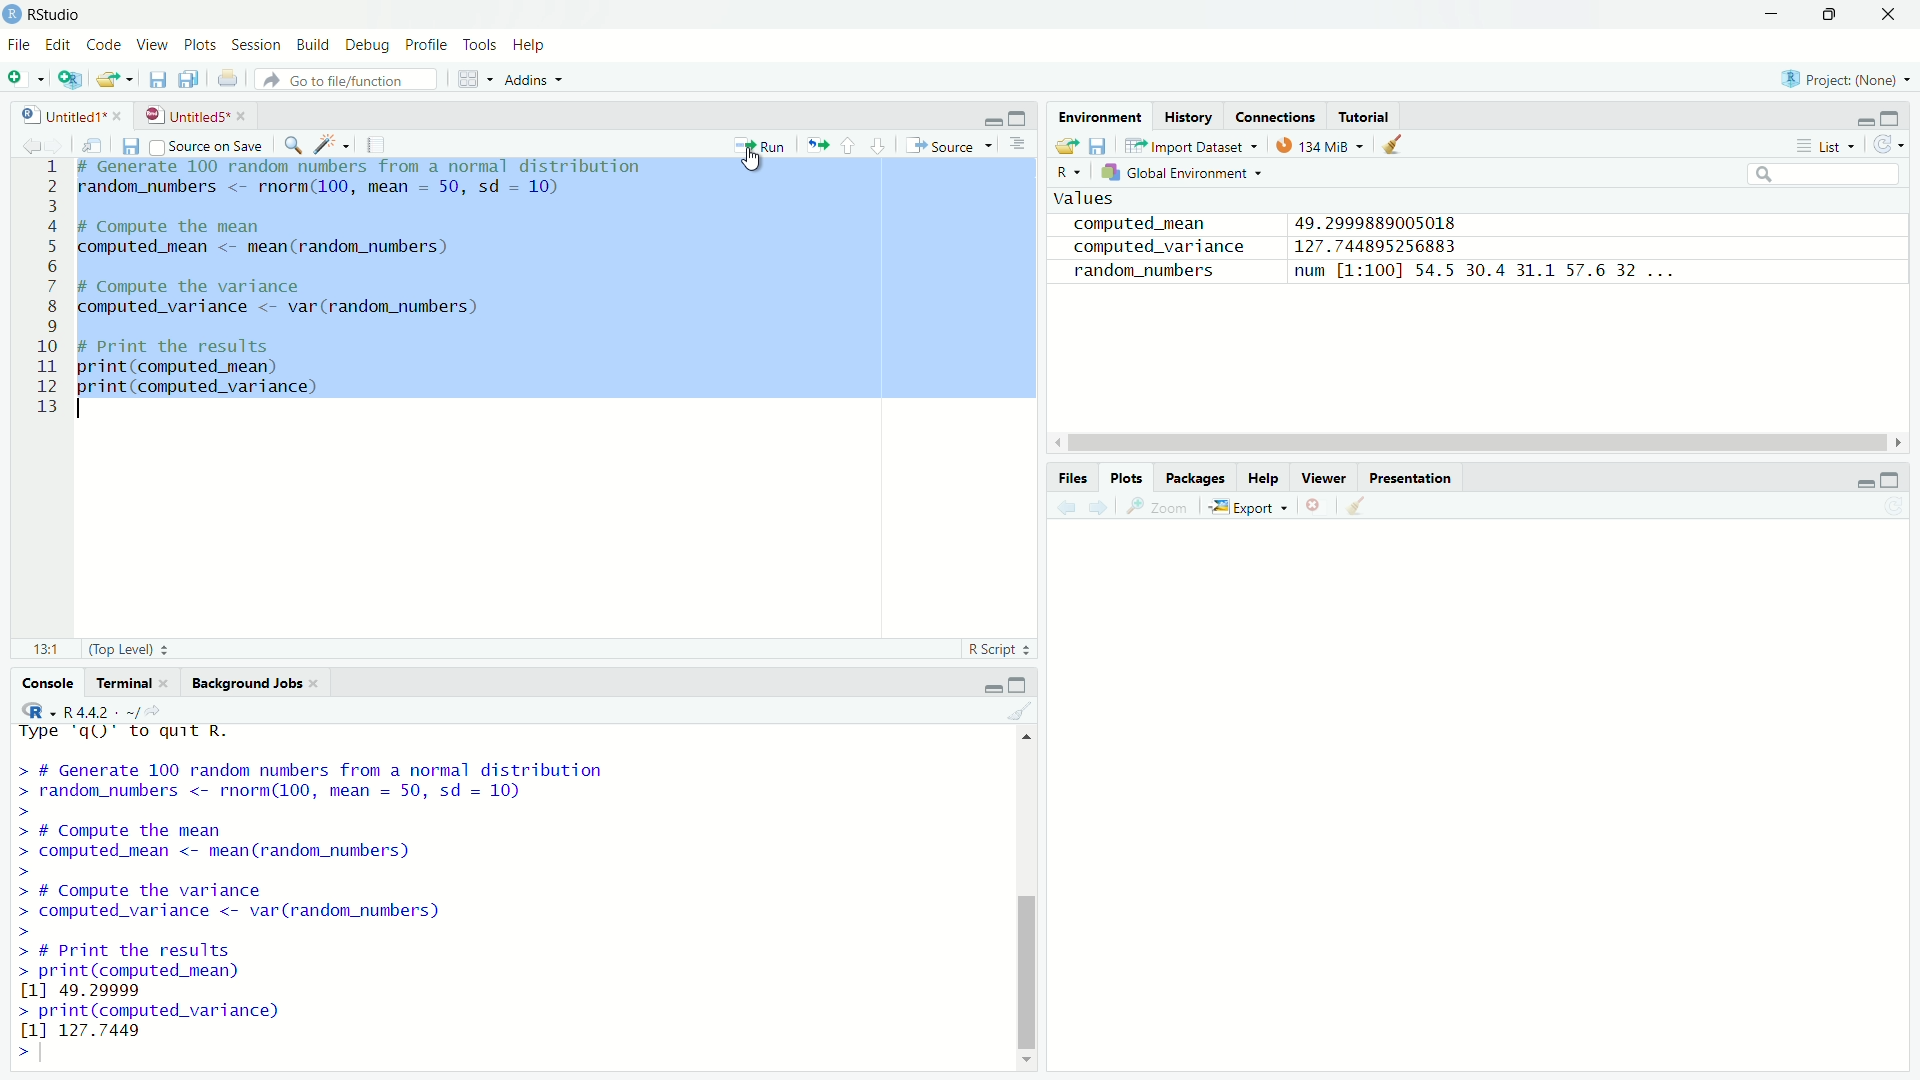  What do you see at coordinates (1486, 819) in the screenshot?
I see `empty plot area` at bounding box center [1486, 819].